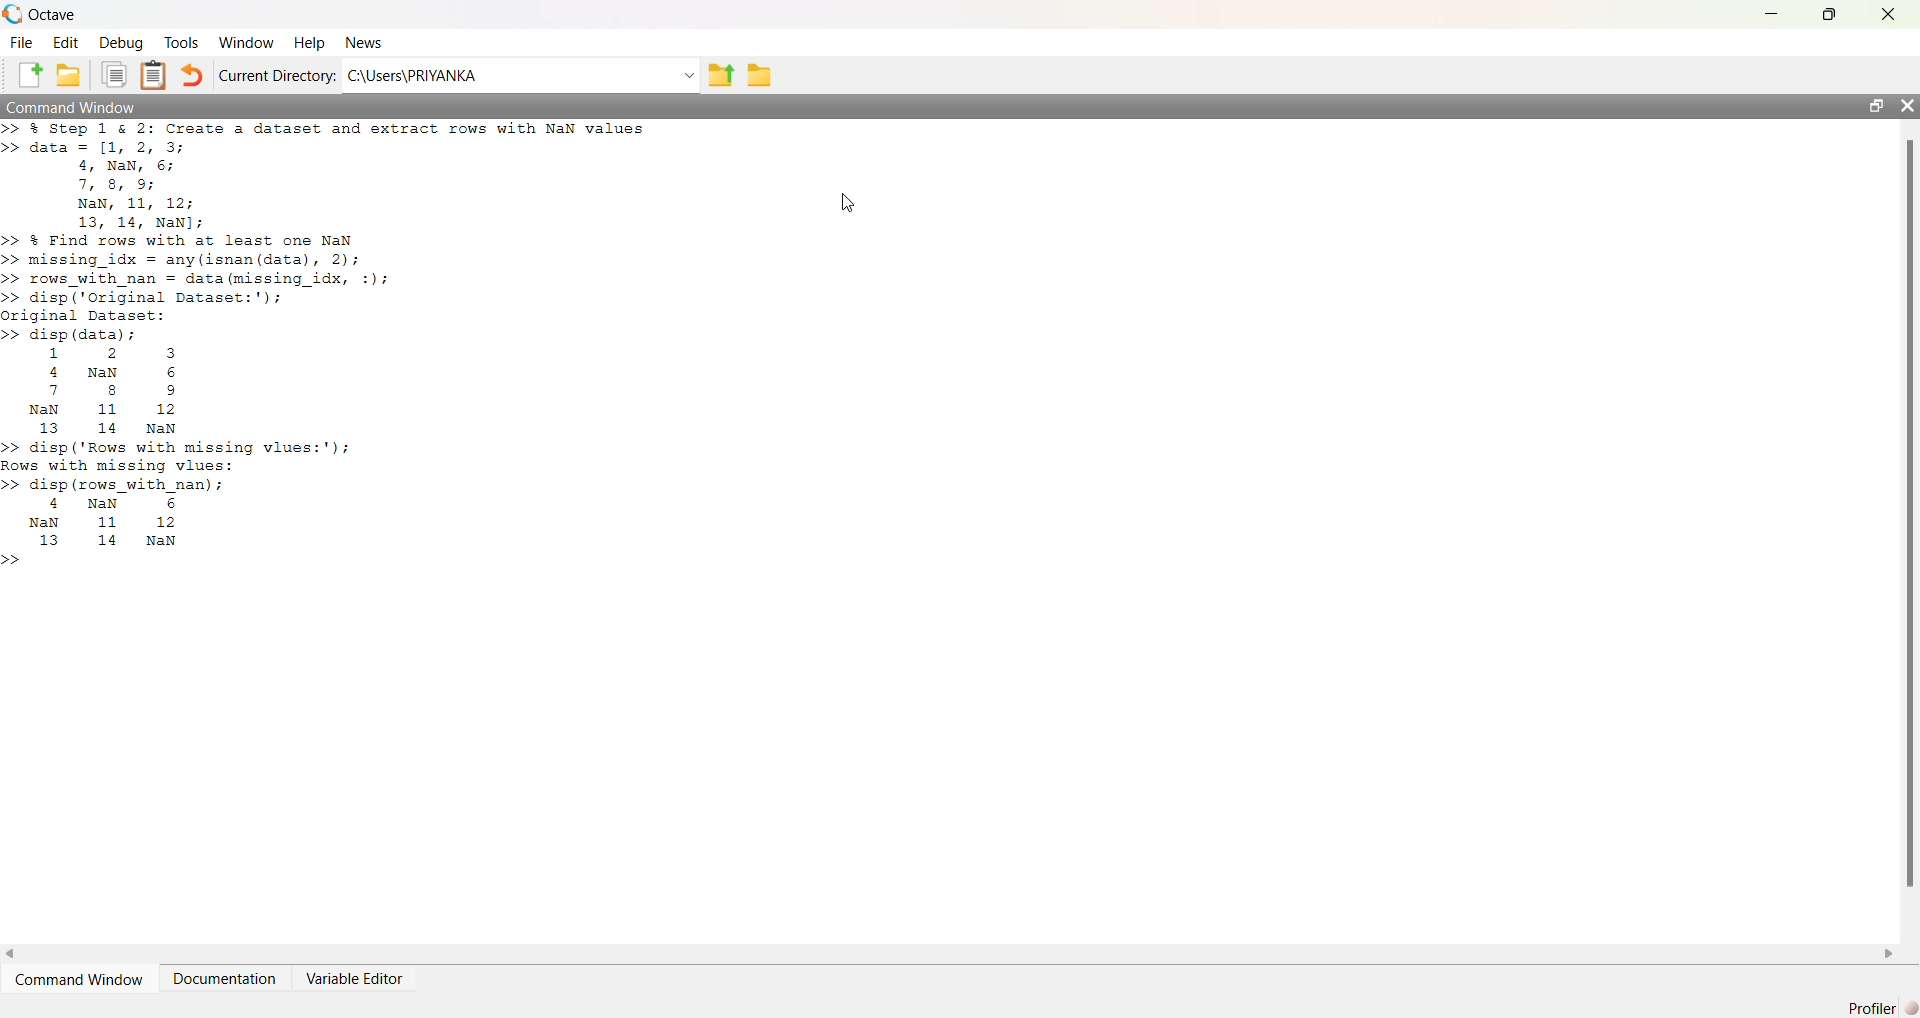  I want to click on logo, so click(12, 14).